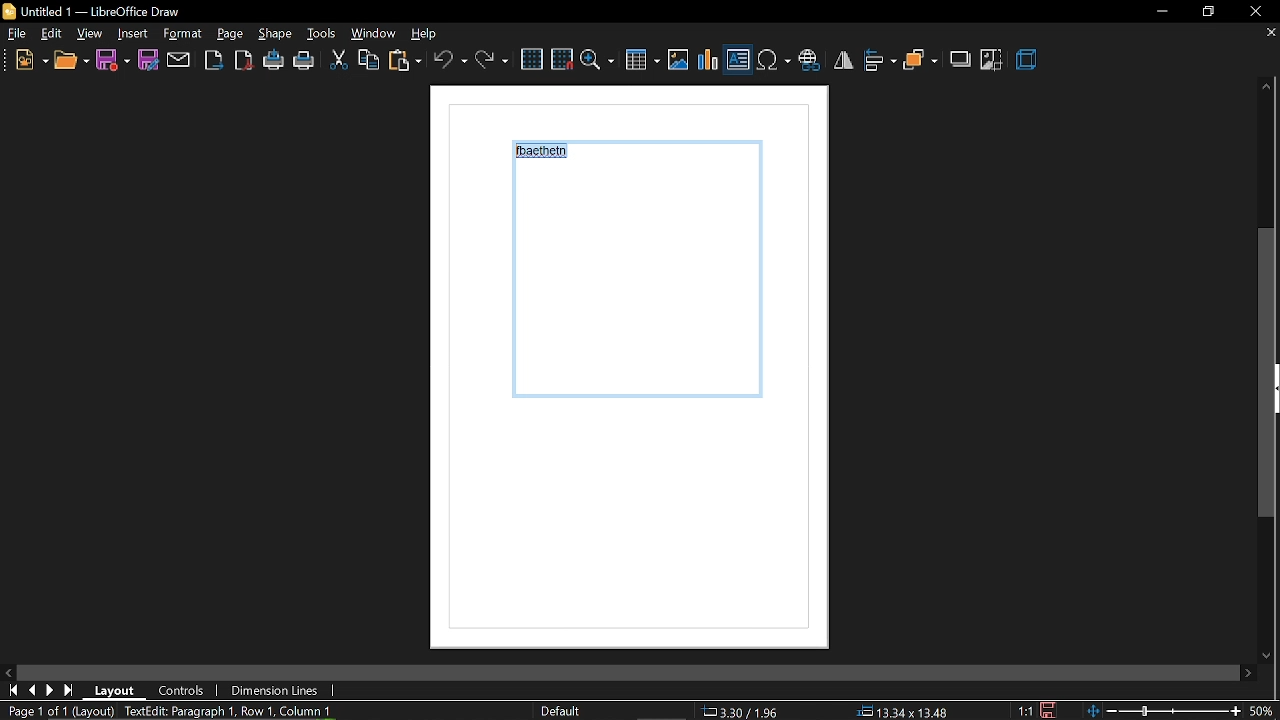 The width and height of the screenshot is (1280, 720). Describe the element at coordinates (70, 61) in the screenshot. I see `open` at that location.